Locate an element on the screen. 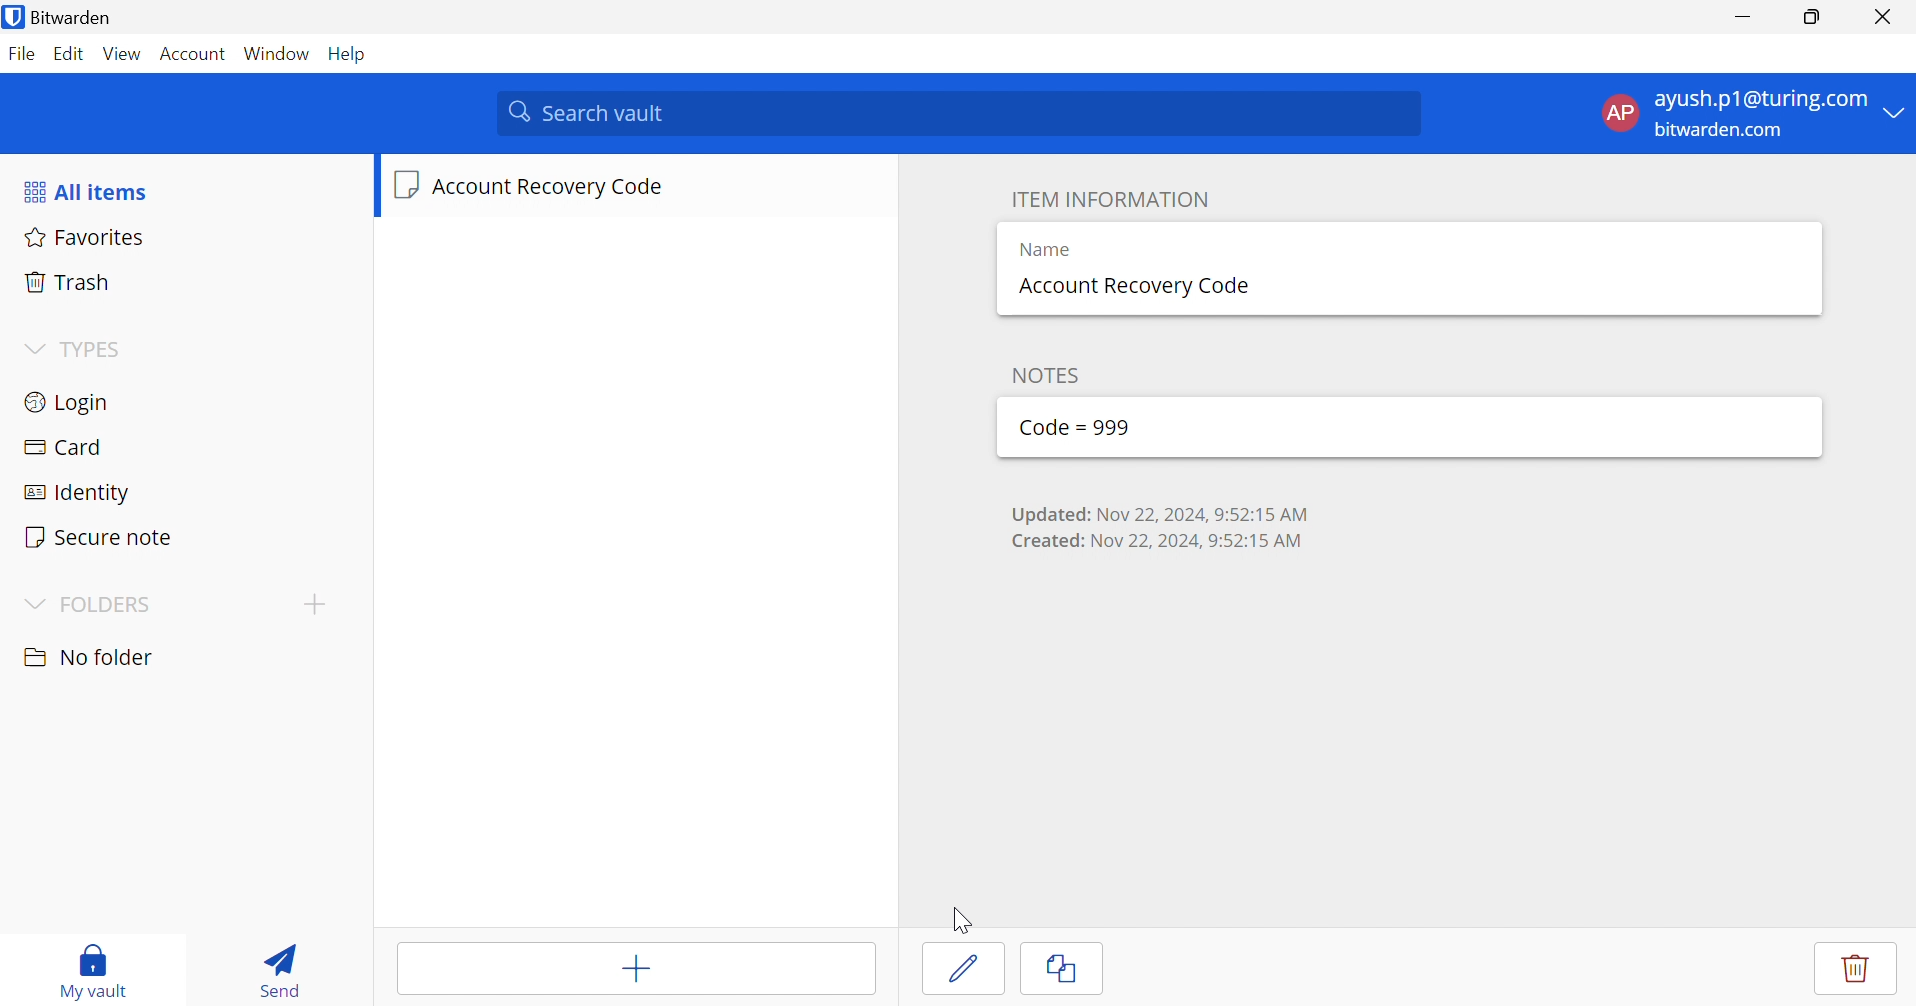 This screenshot has height=1006, width=1916. Drop Down is located at coordinates (1896, 114).